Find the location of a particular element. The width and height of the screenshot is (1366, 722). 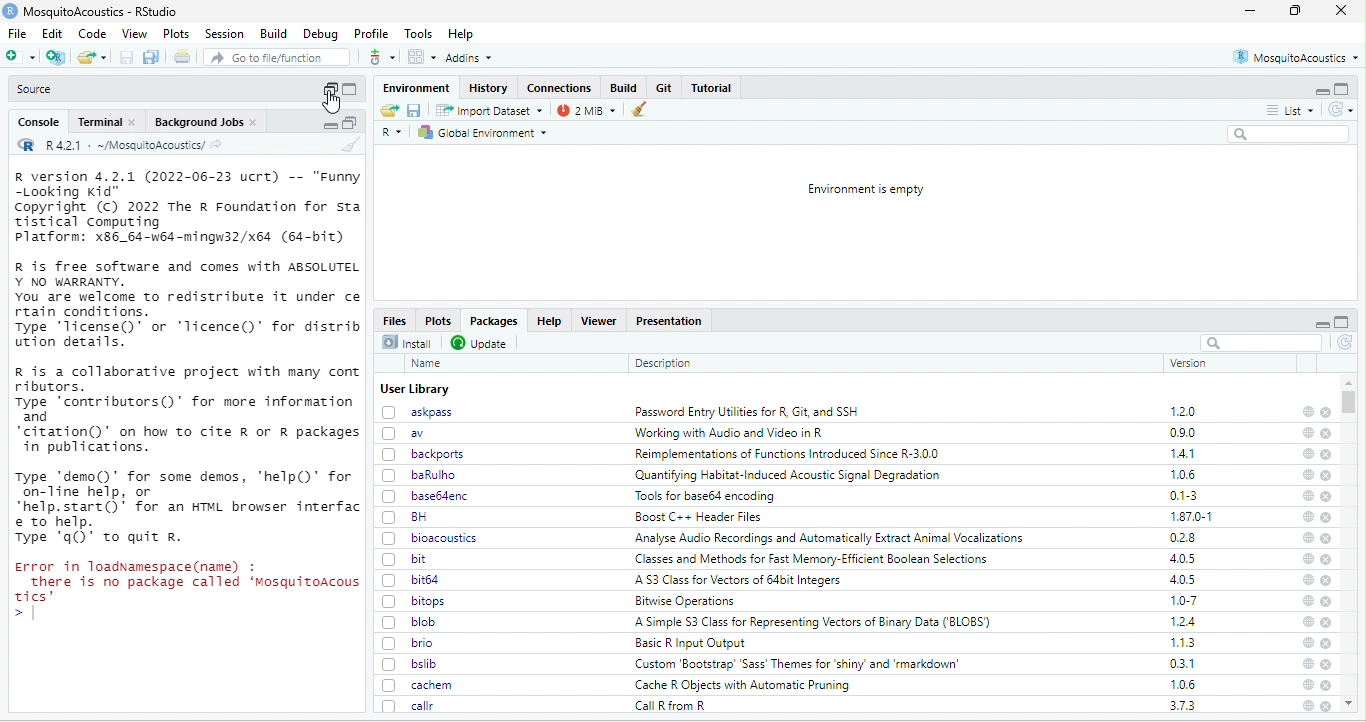

Print is located at coordinates (183, 56).